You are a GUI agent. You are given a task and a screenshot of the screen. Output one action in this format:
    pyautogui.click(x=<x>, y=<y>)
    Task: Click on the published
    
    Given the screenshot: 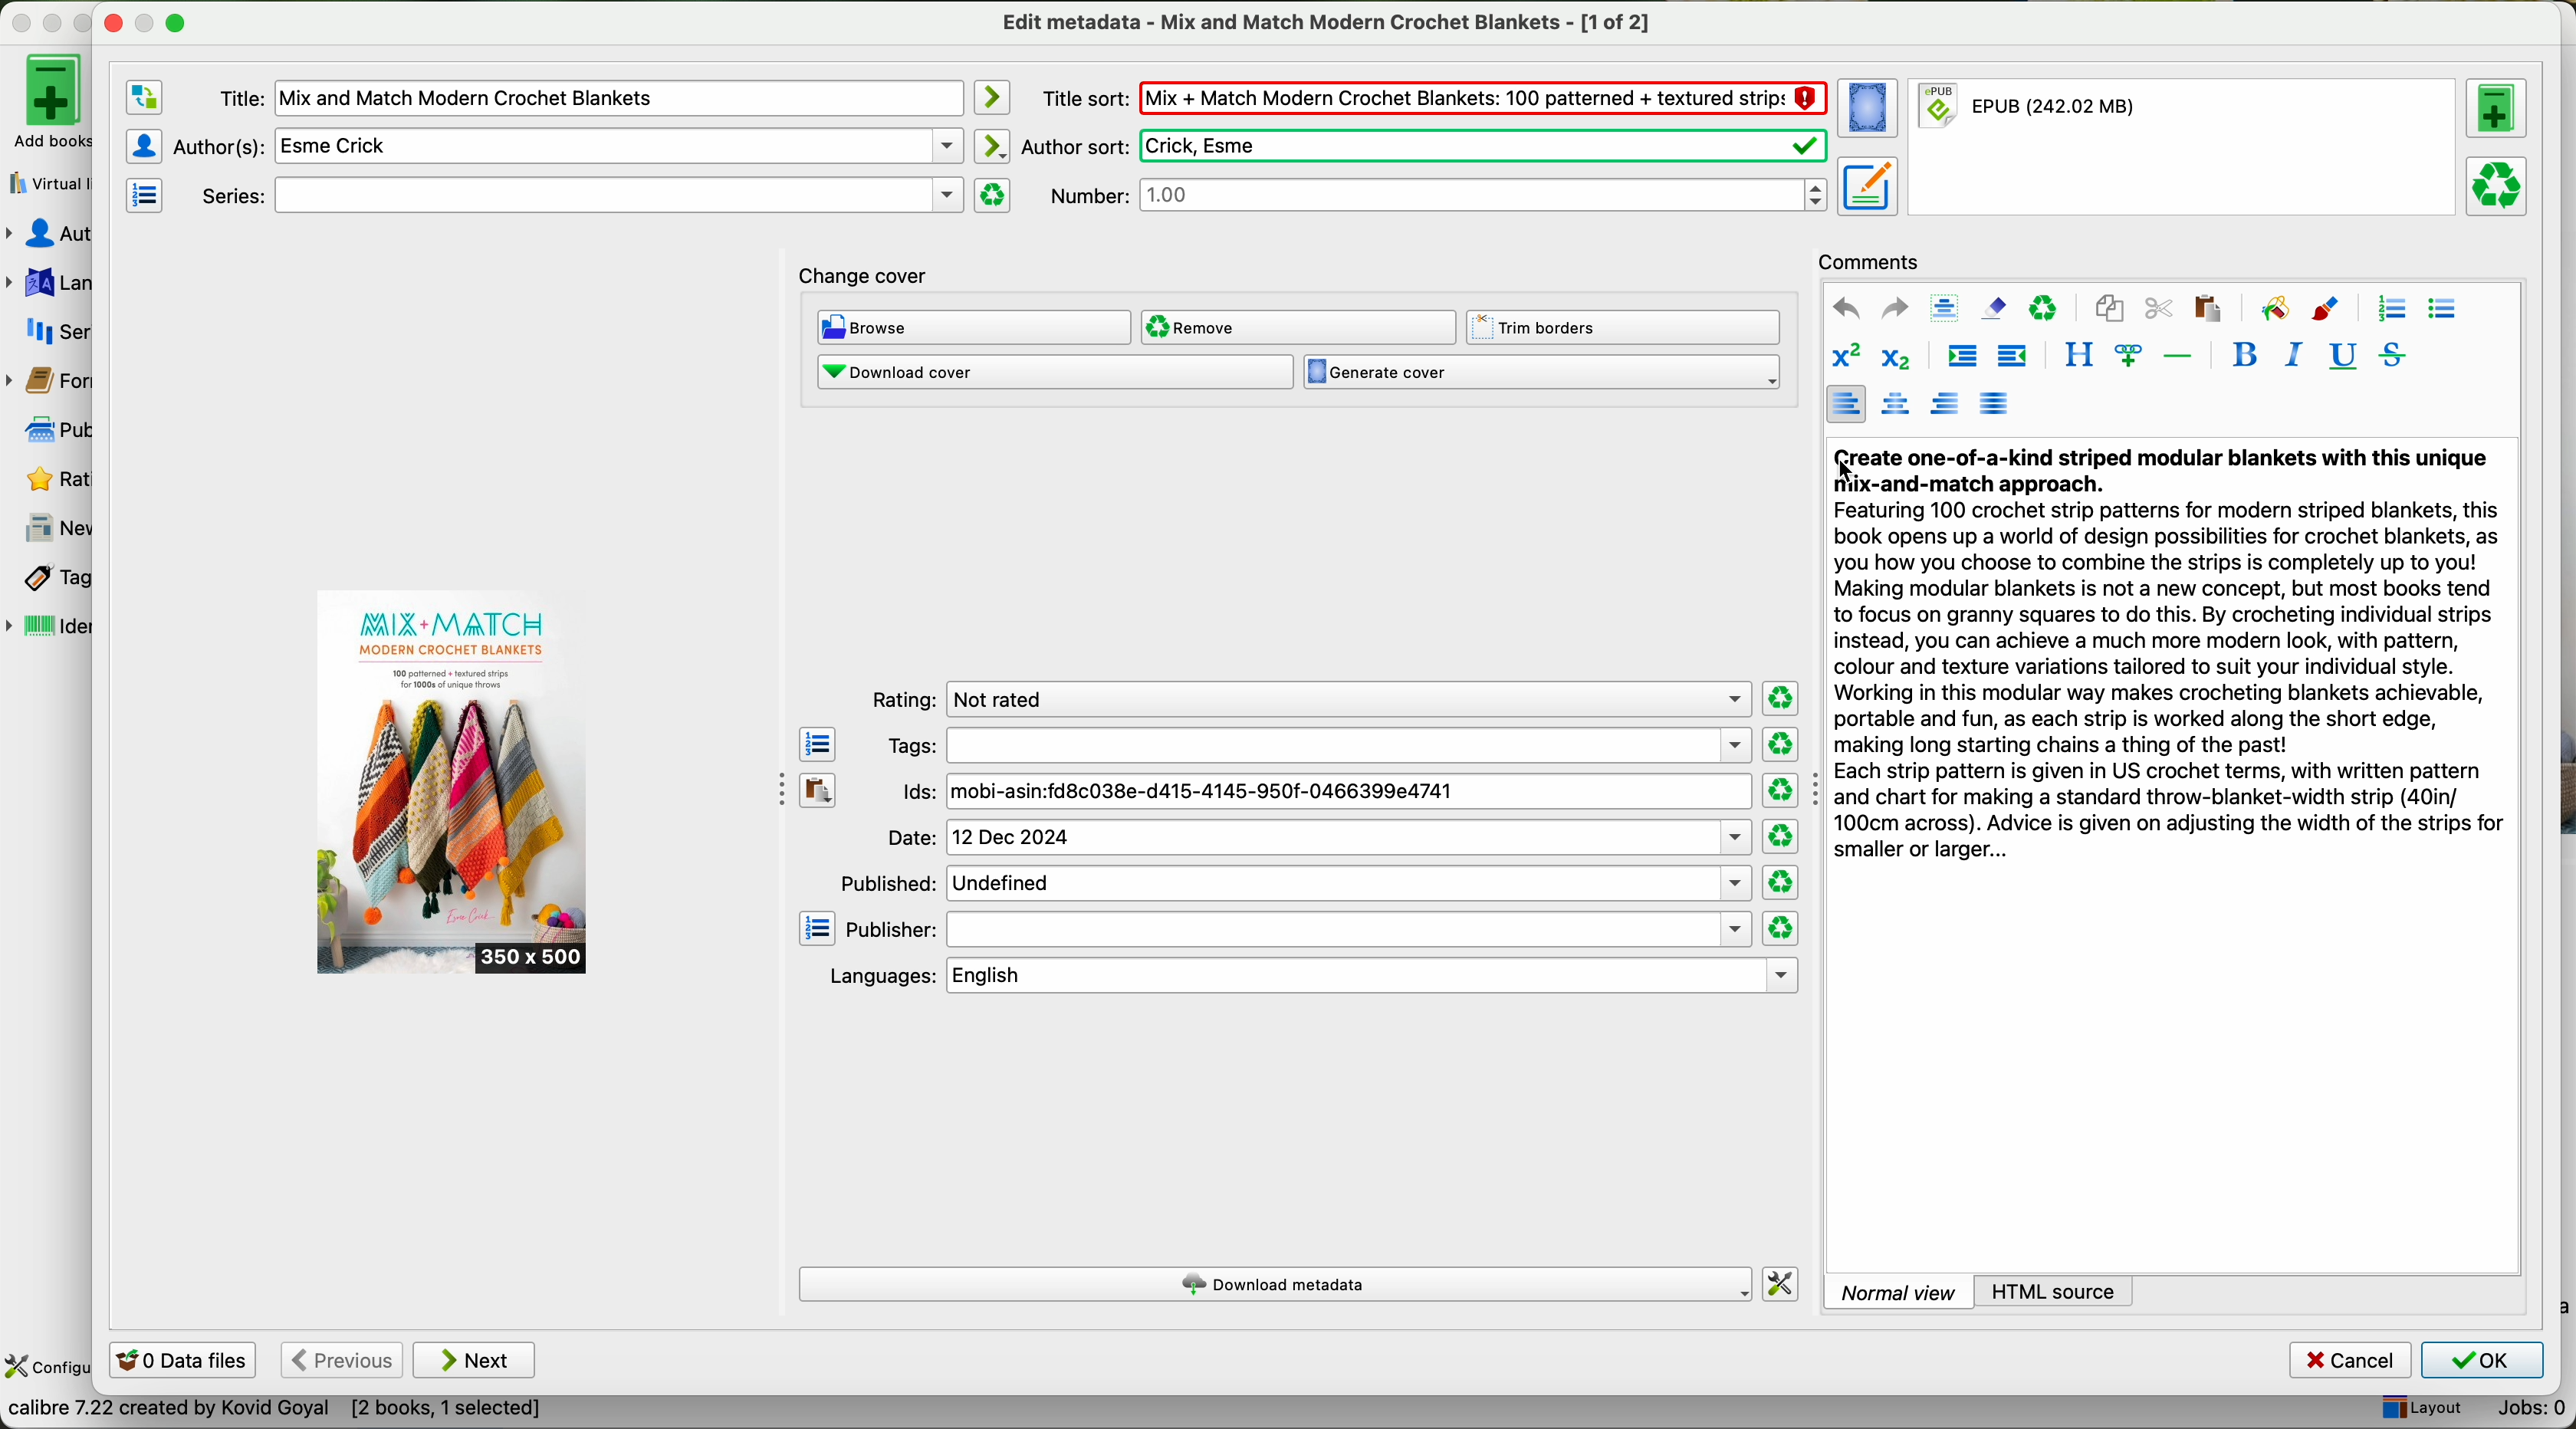 What is the action you would take?
    pyautogui.click(x=1293, y=882)
    